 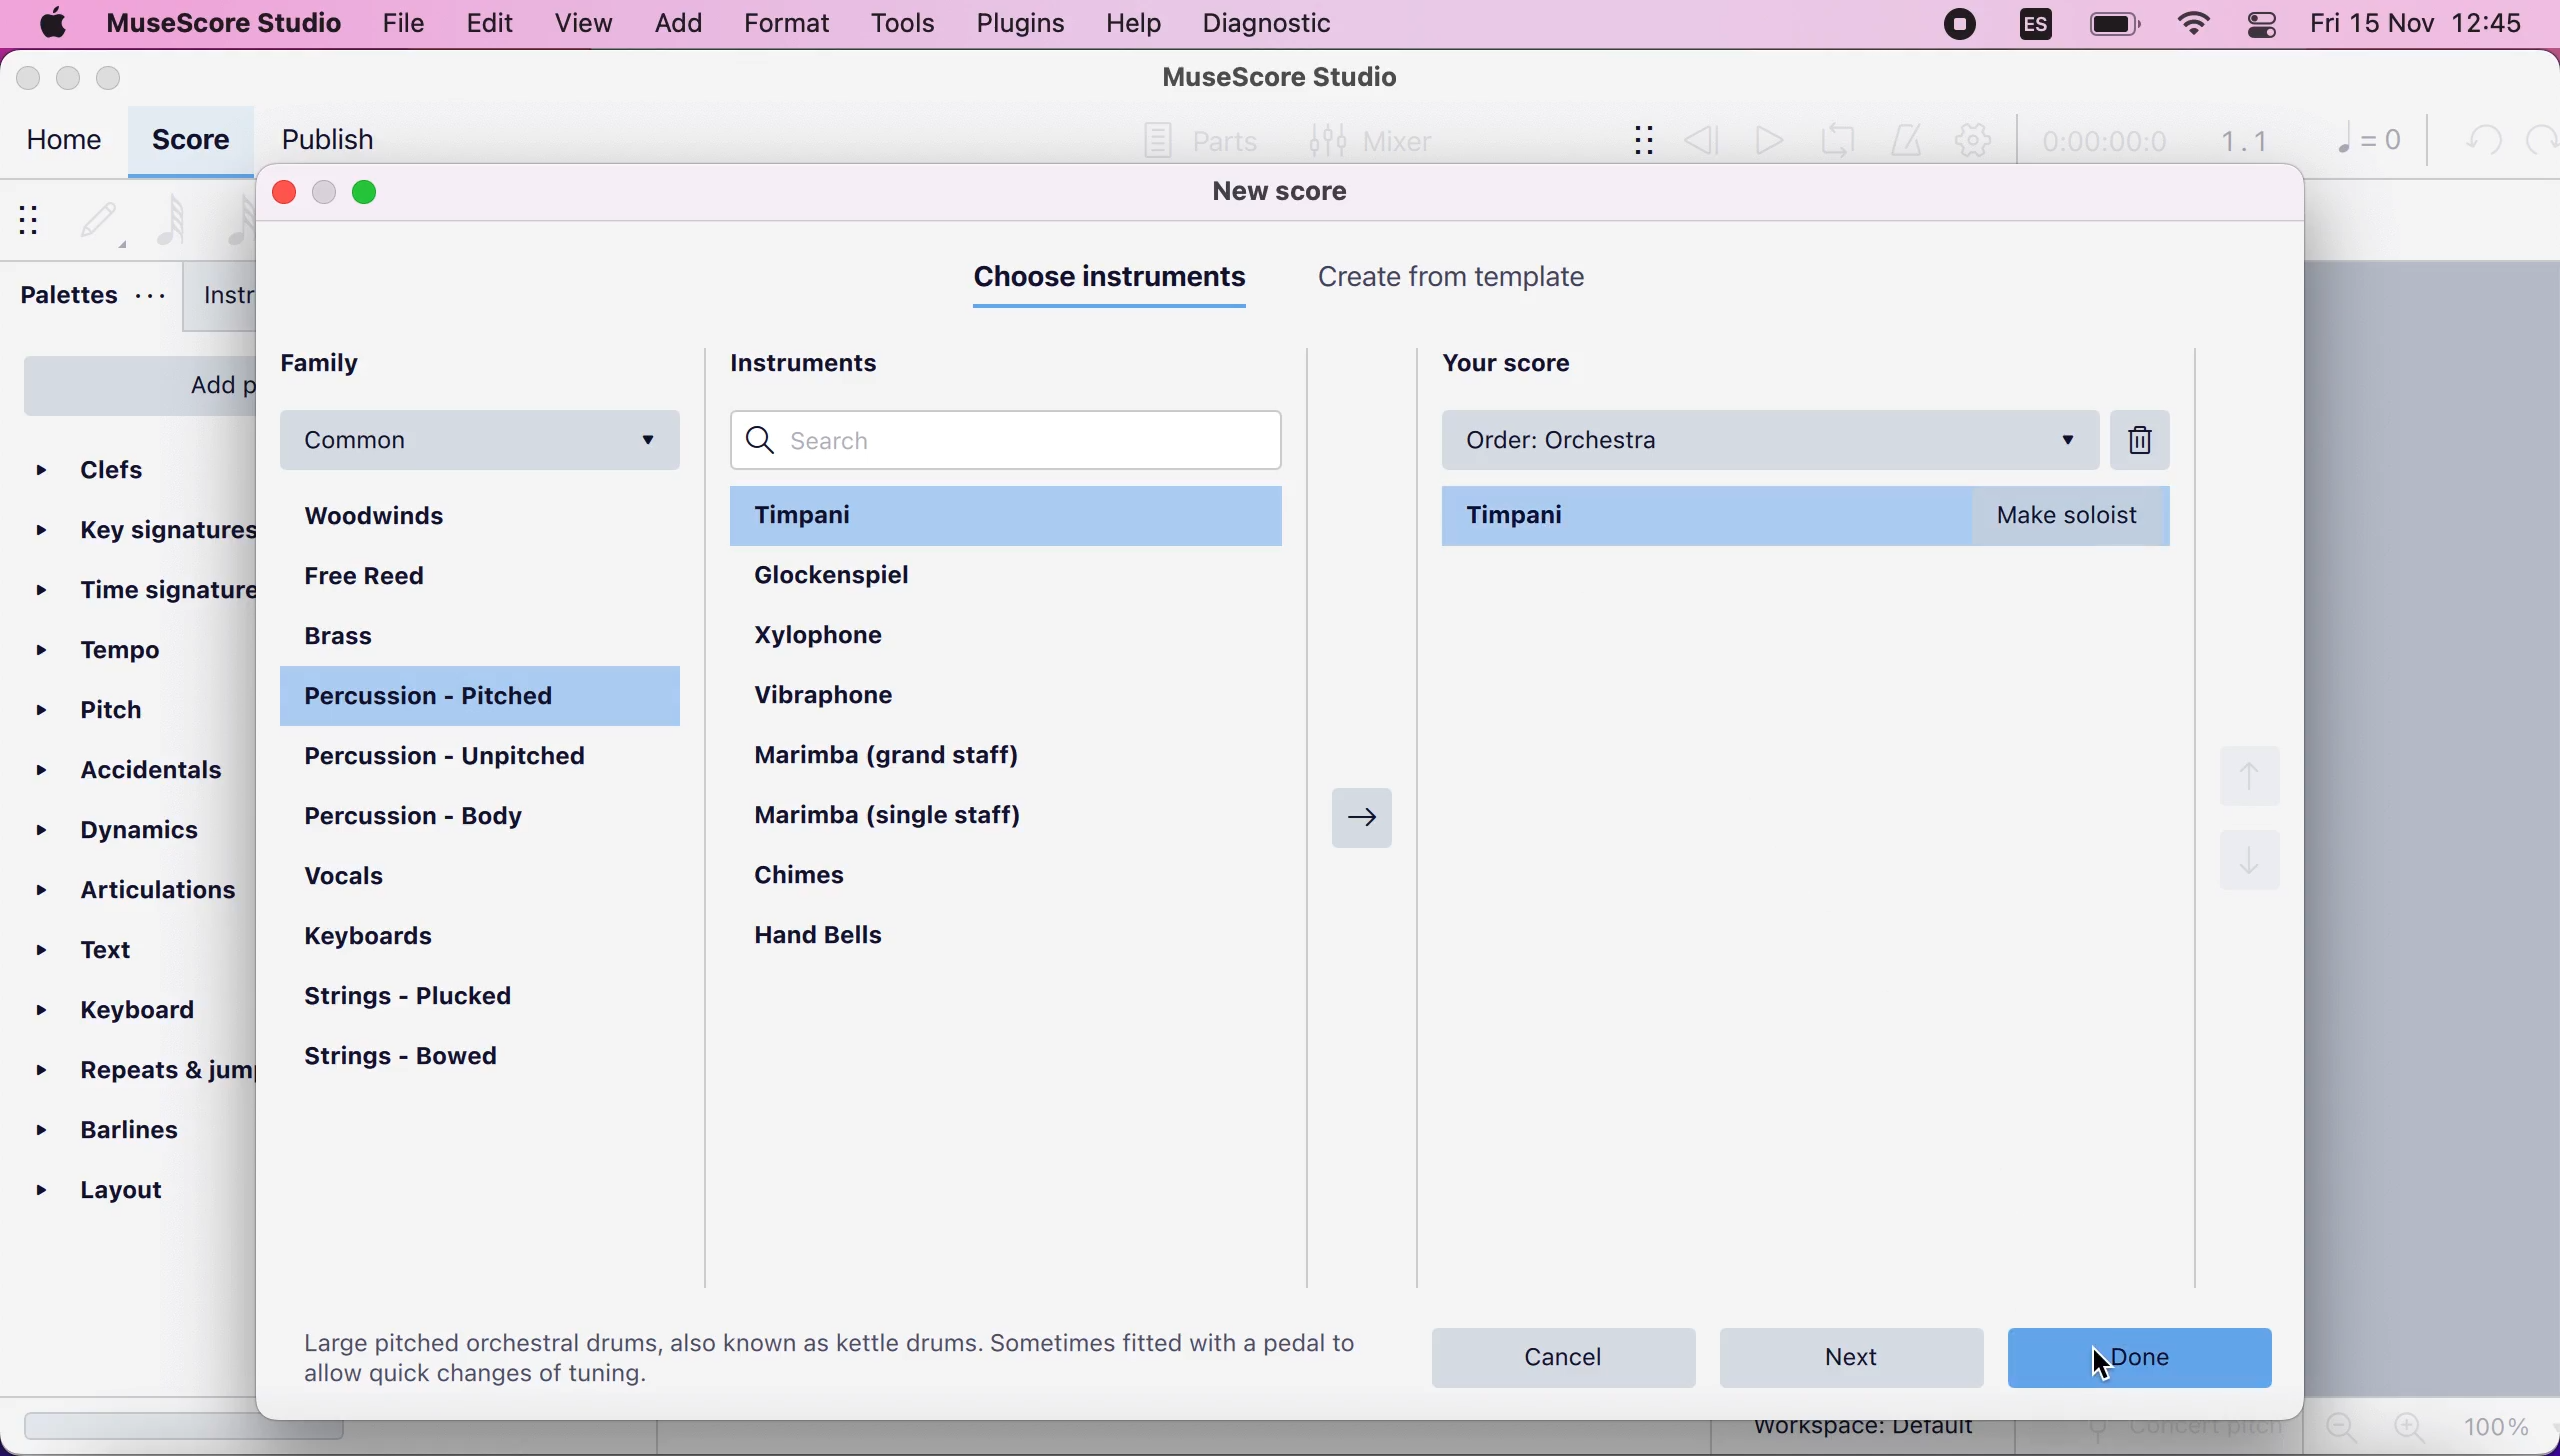 What do you see at coordinates (1766, 140) in the screenshot?
I see `play` at bounding box center [1766, 140].